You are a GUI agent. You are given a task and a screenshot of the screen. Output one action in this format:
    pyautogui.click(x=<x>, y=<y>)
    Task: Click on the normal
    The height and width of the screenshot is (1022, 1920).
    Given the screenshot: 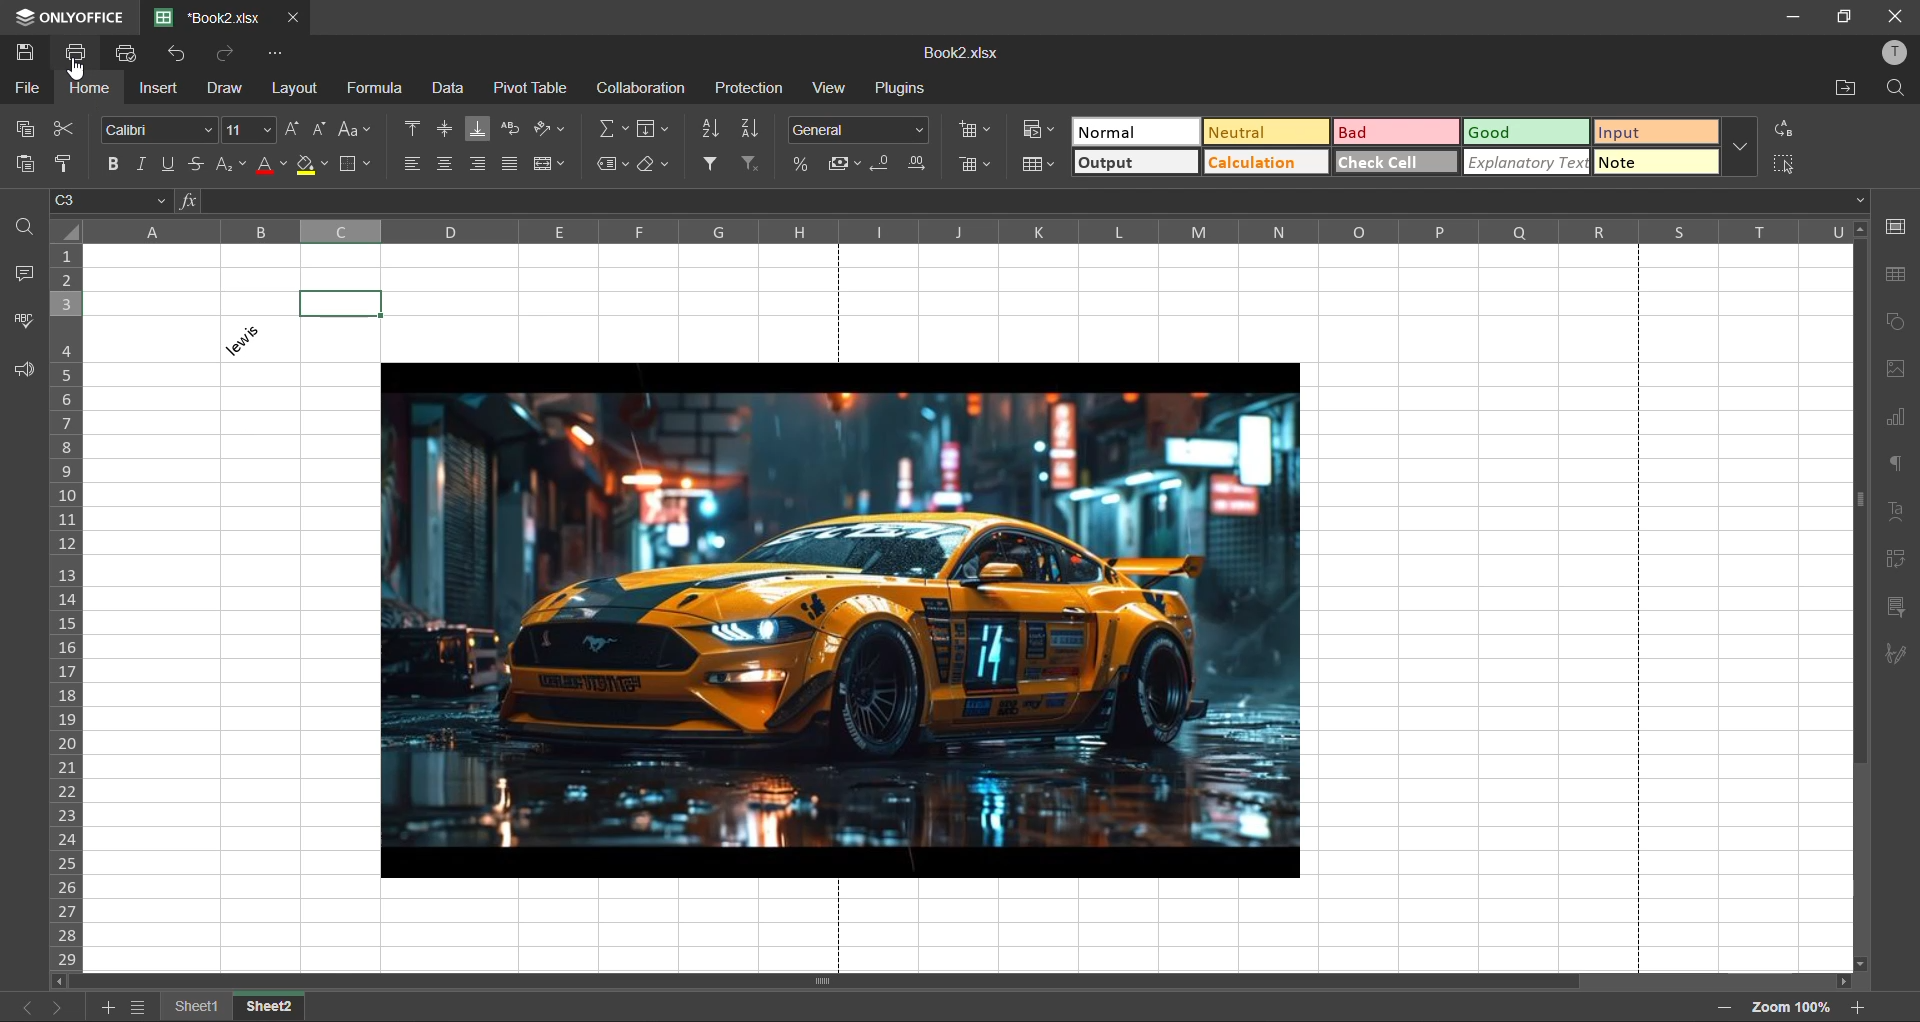 What is the action you would take?
    pyautogui.click(x=1134, y=129)
    